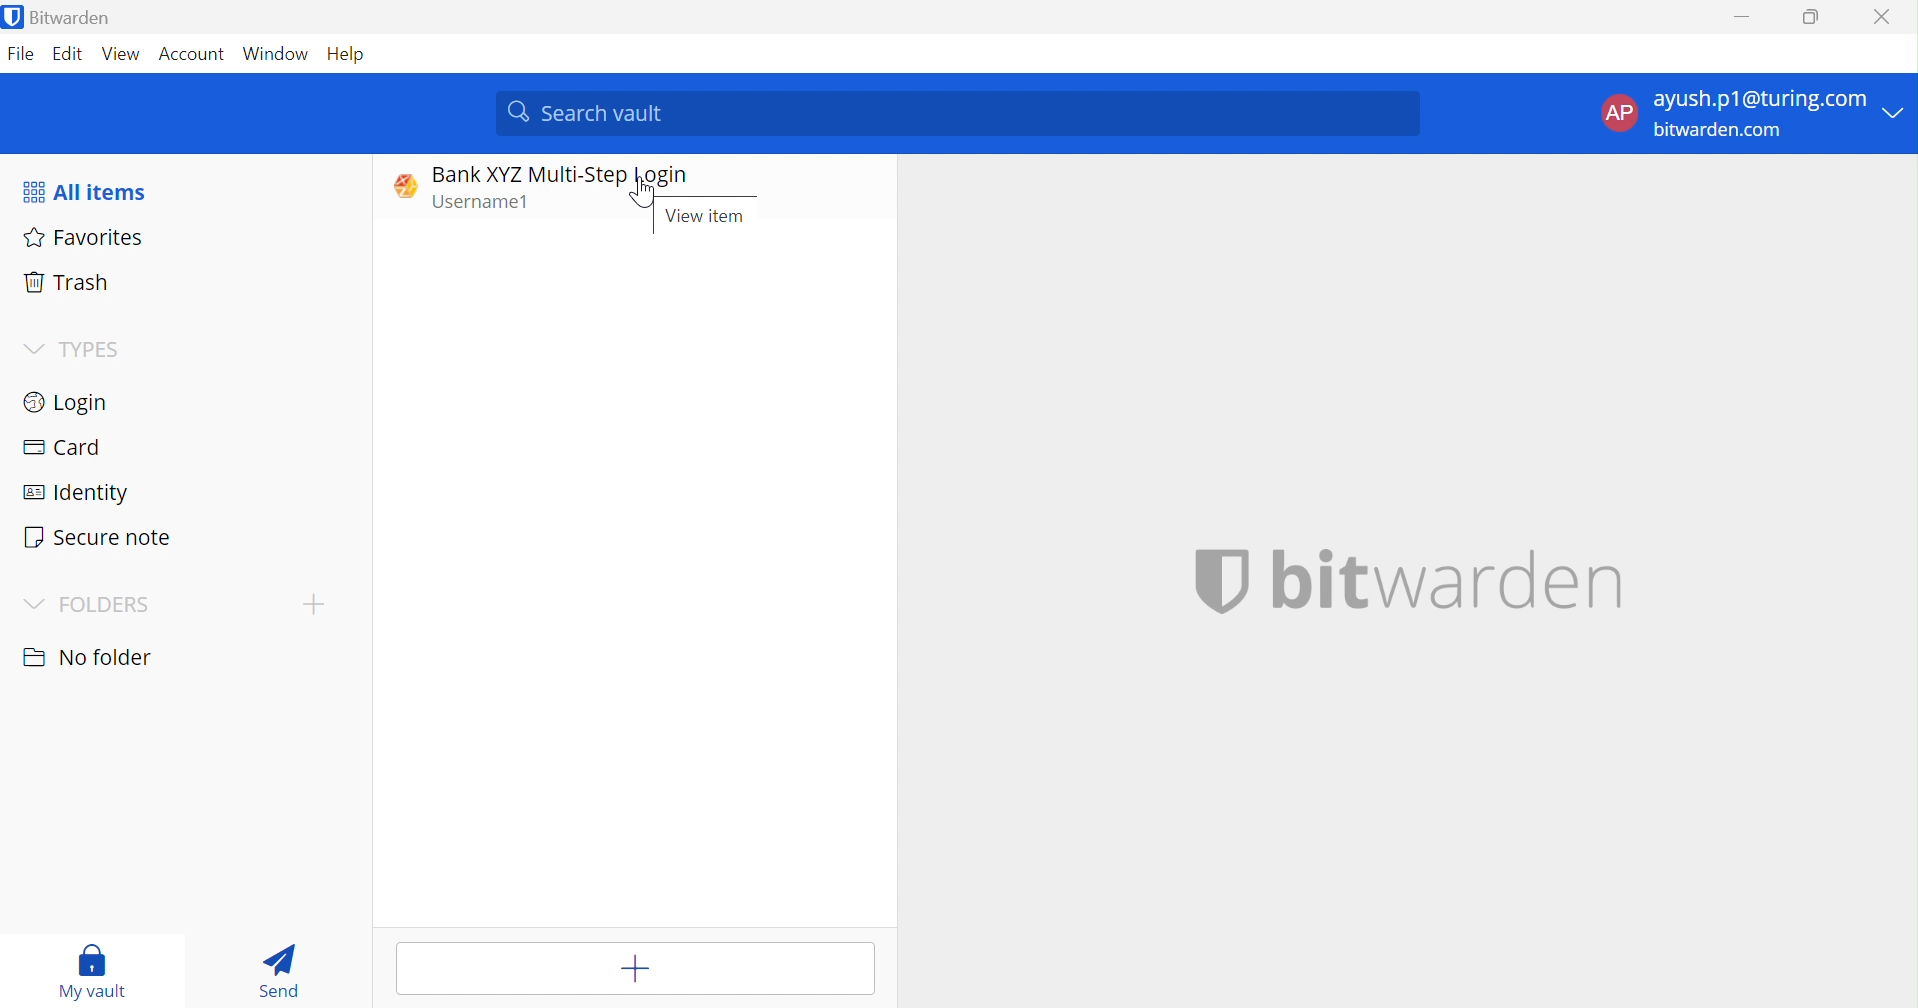  What do you see at coordinates (195, 58) in the screenshot?
I see `Account` at bounding box center [195, 58].